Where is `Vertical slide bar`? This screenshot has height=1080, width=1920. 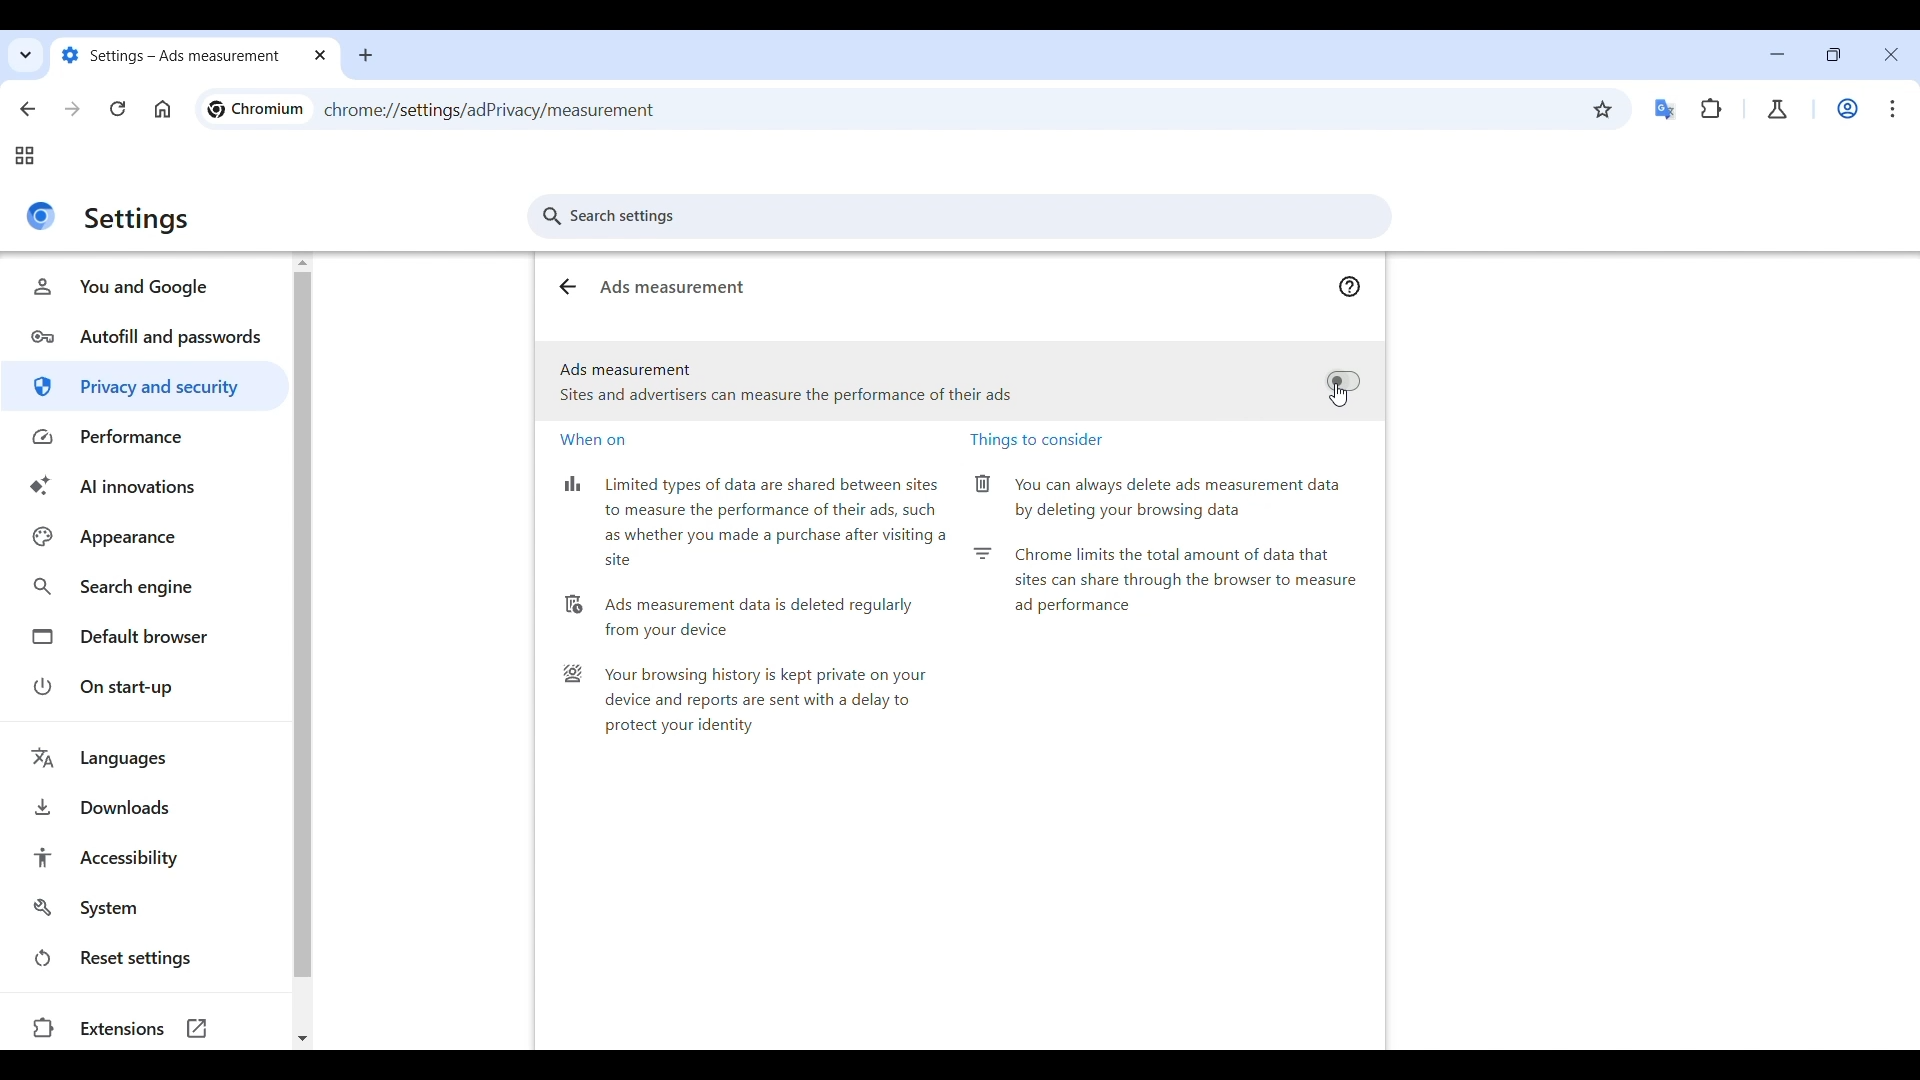 Vertical slide bar is located at coordinates (303, 624).